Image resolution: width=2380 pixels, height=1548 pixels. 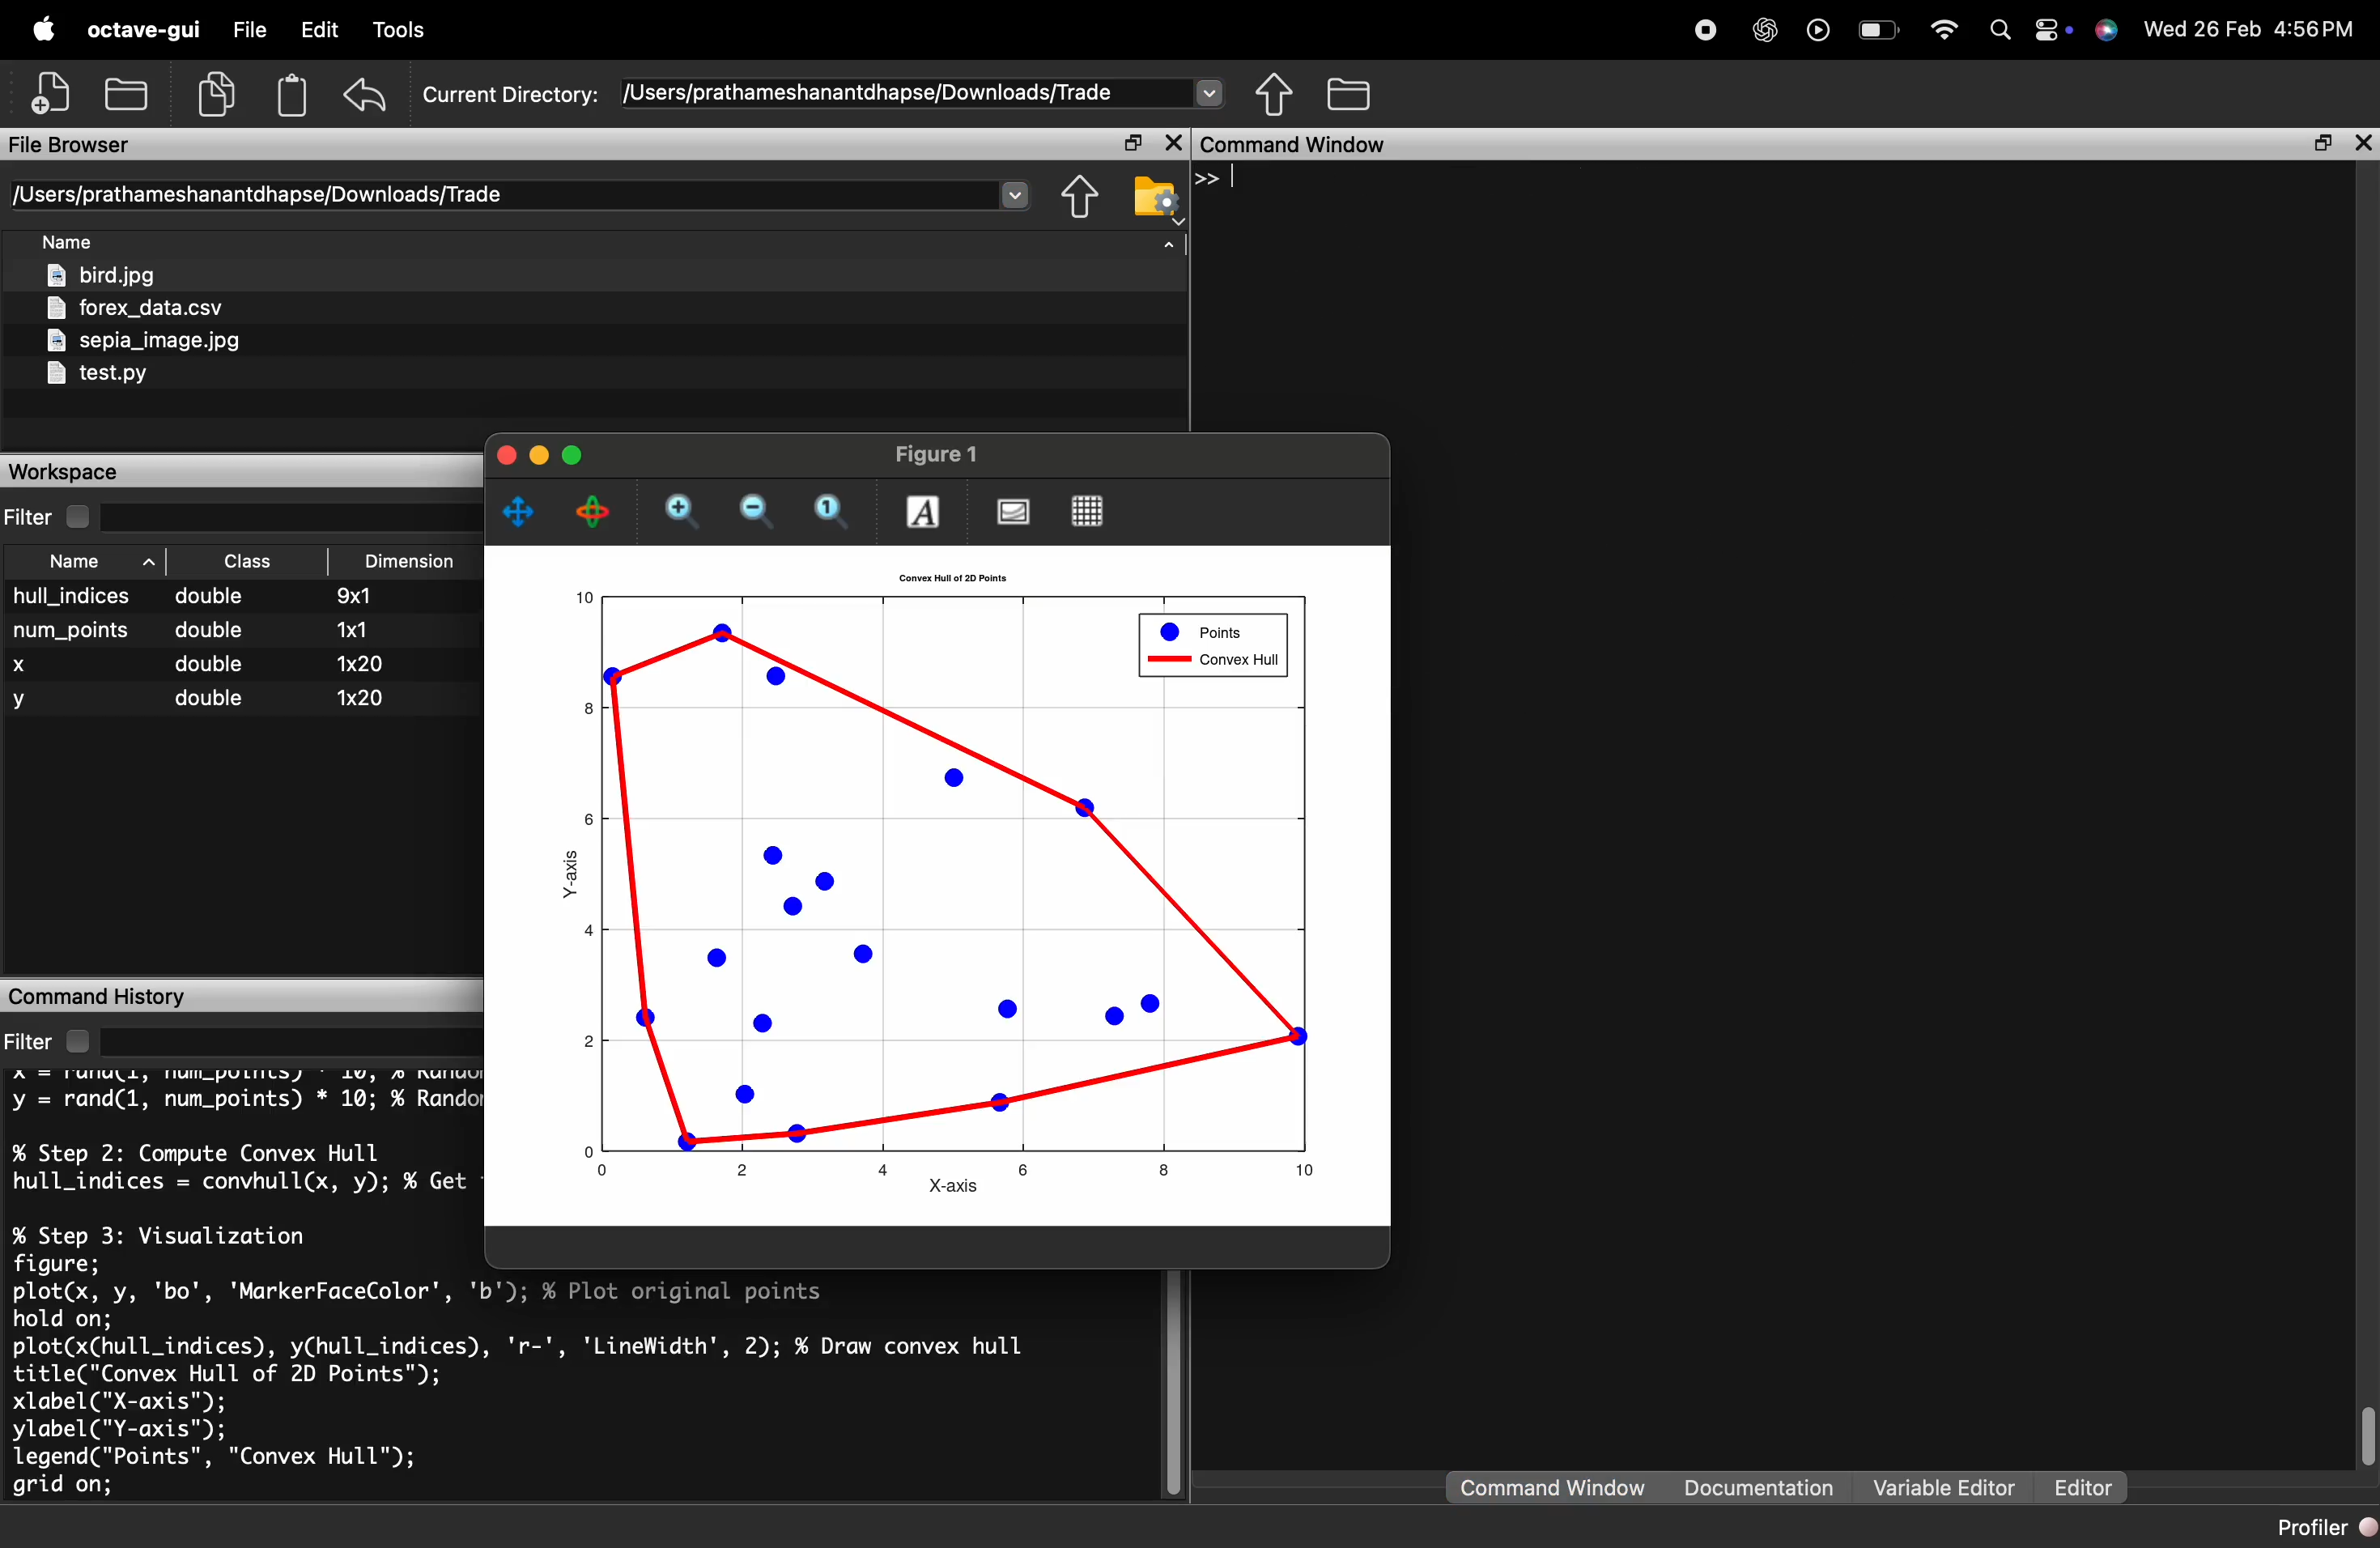 What do you see at coordinates (197, 700) in the screenshot?
I see `y double 1x20` at bounding box center [197, 700].